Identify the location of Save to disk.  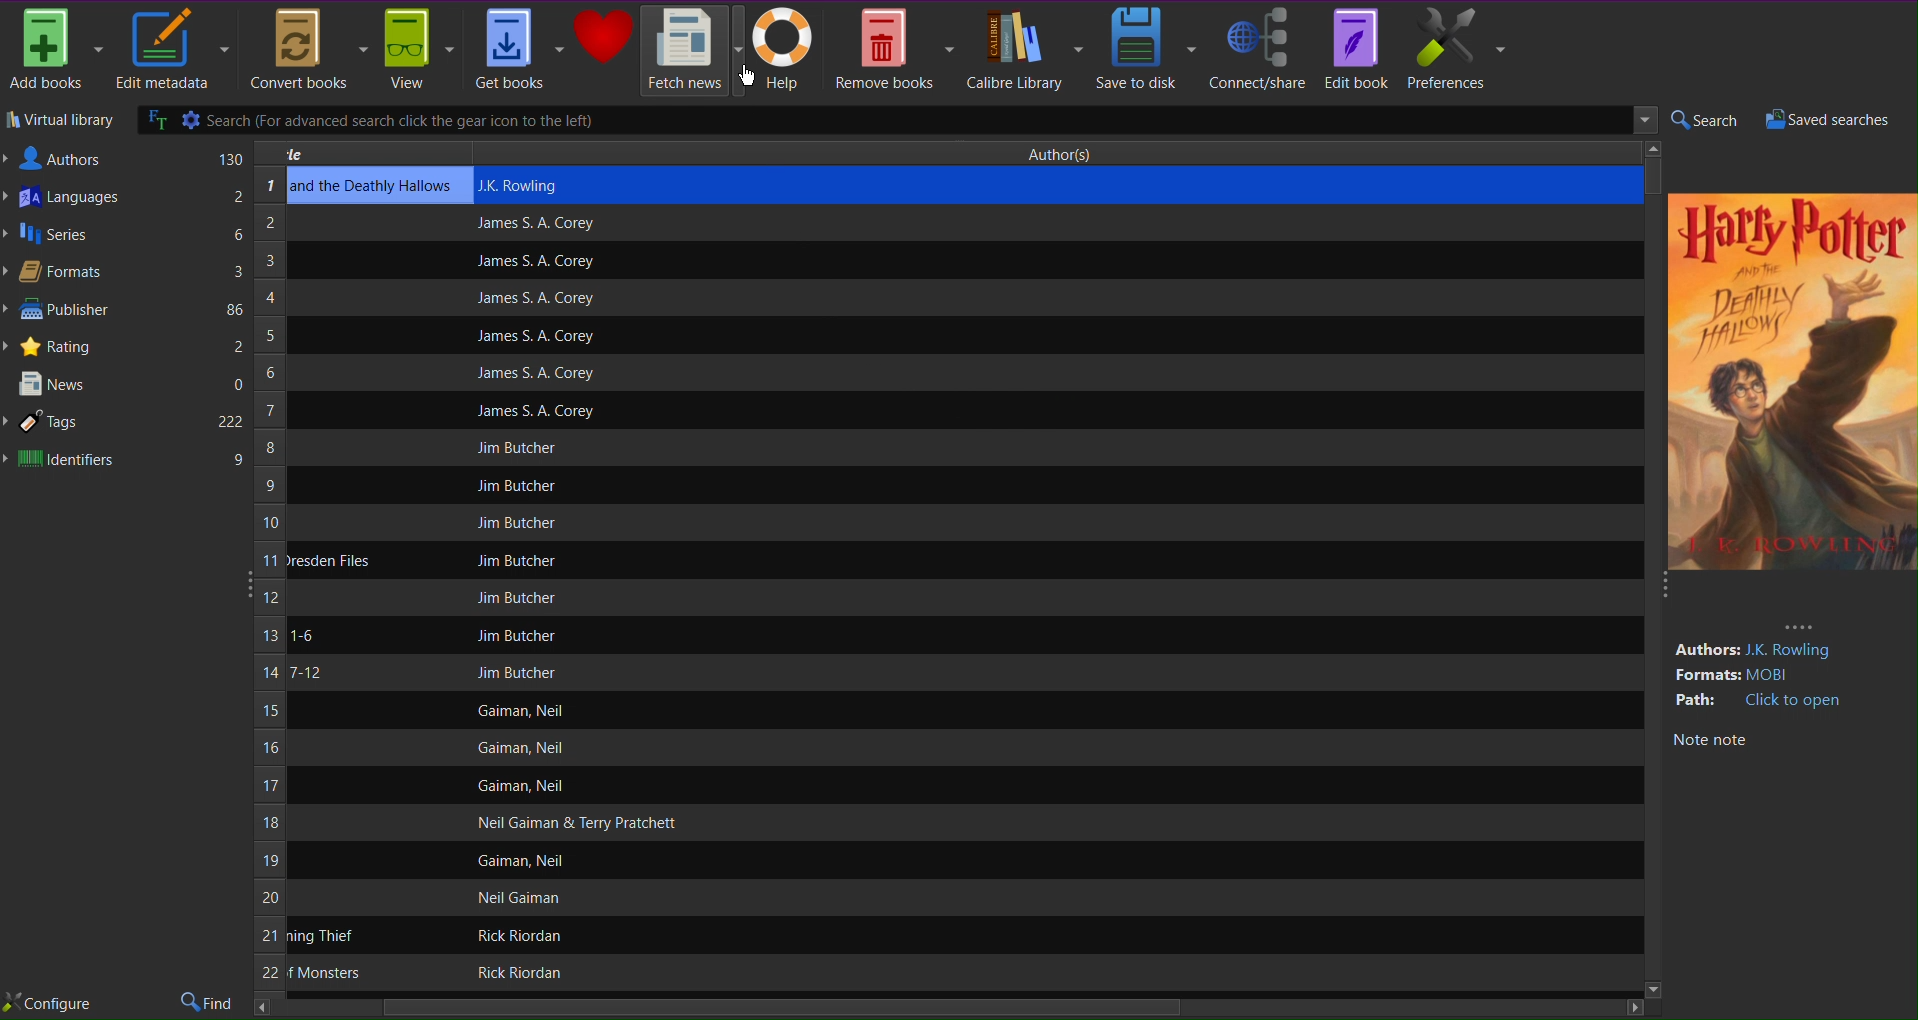
(1147, 47).